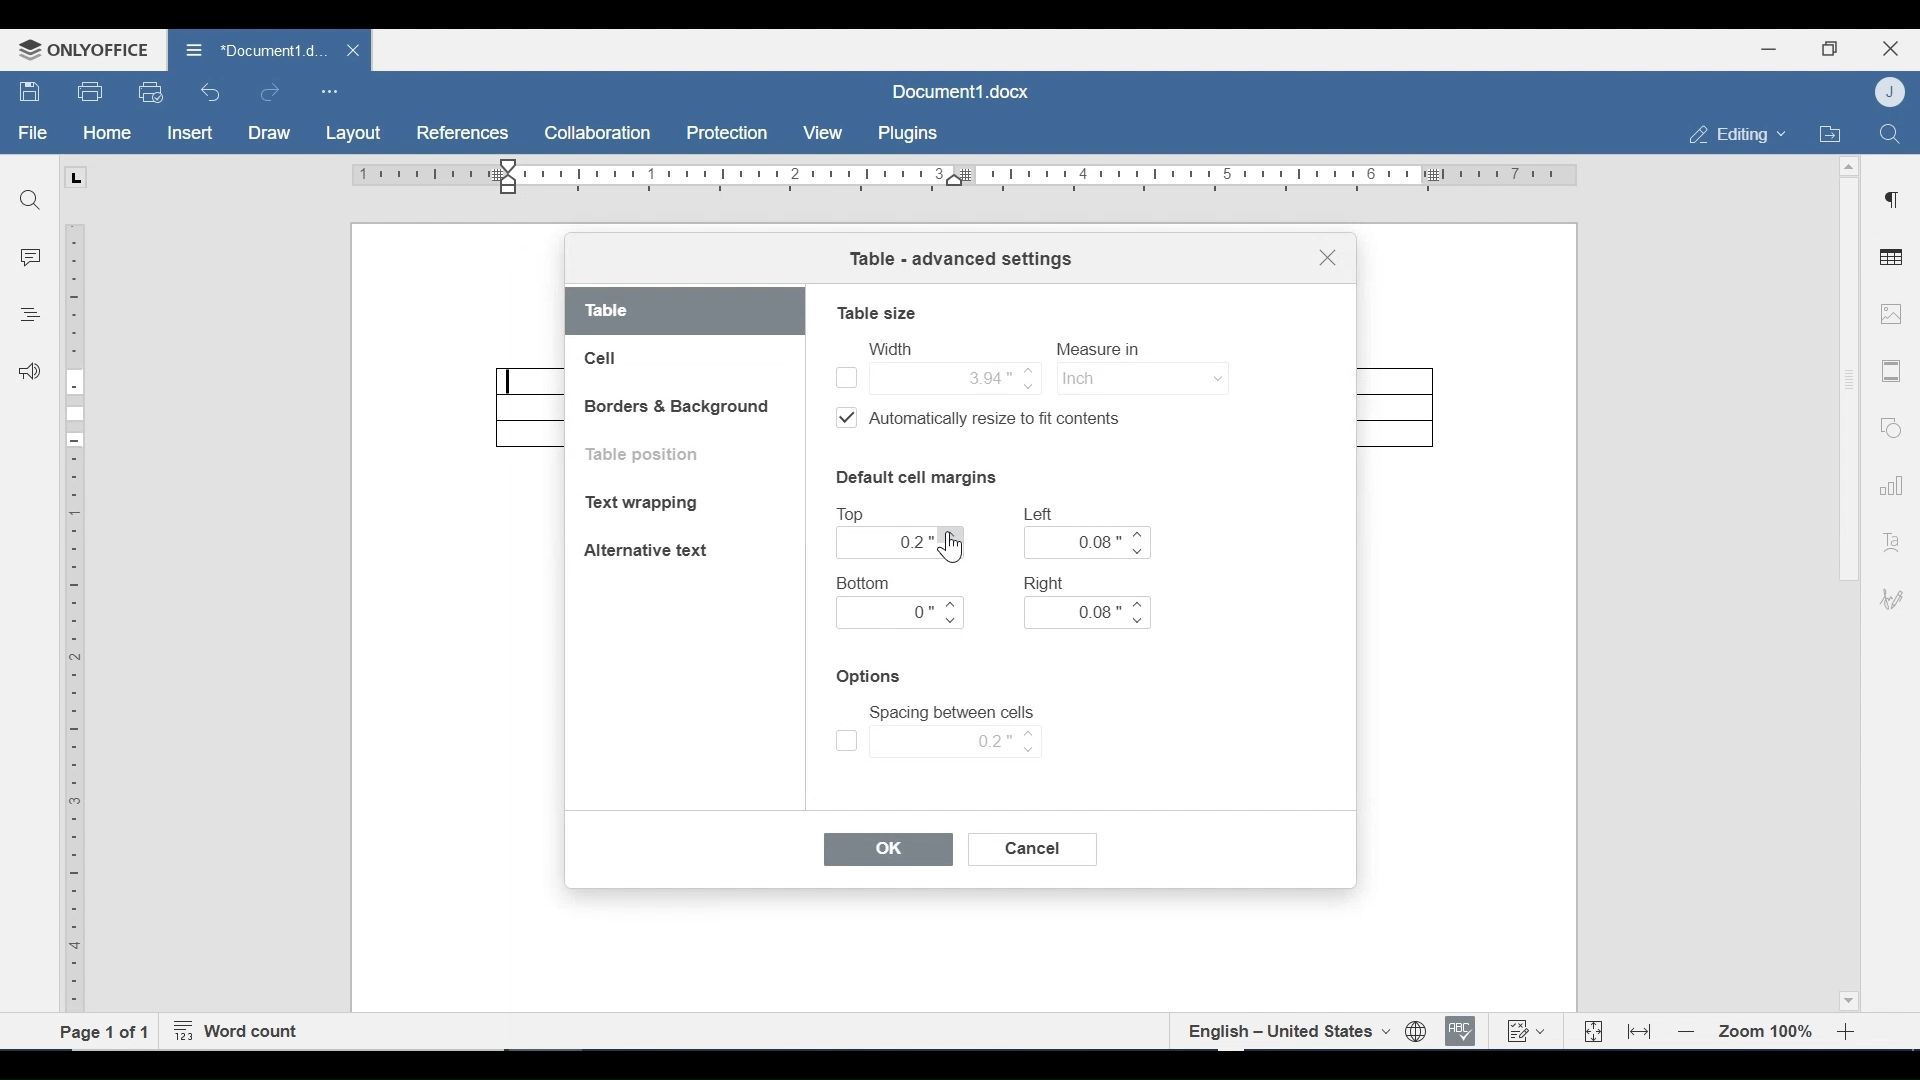  Describe the element at coordinates (31, 260) in the screenshot. I see `Comment` at that location.